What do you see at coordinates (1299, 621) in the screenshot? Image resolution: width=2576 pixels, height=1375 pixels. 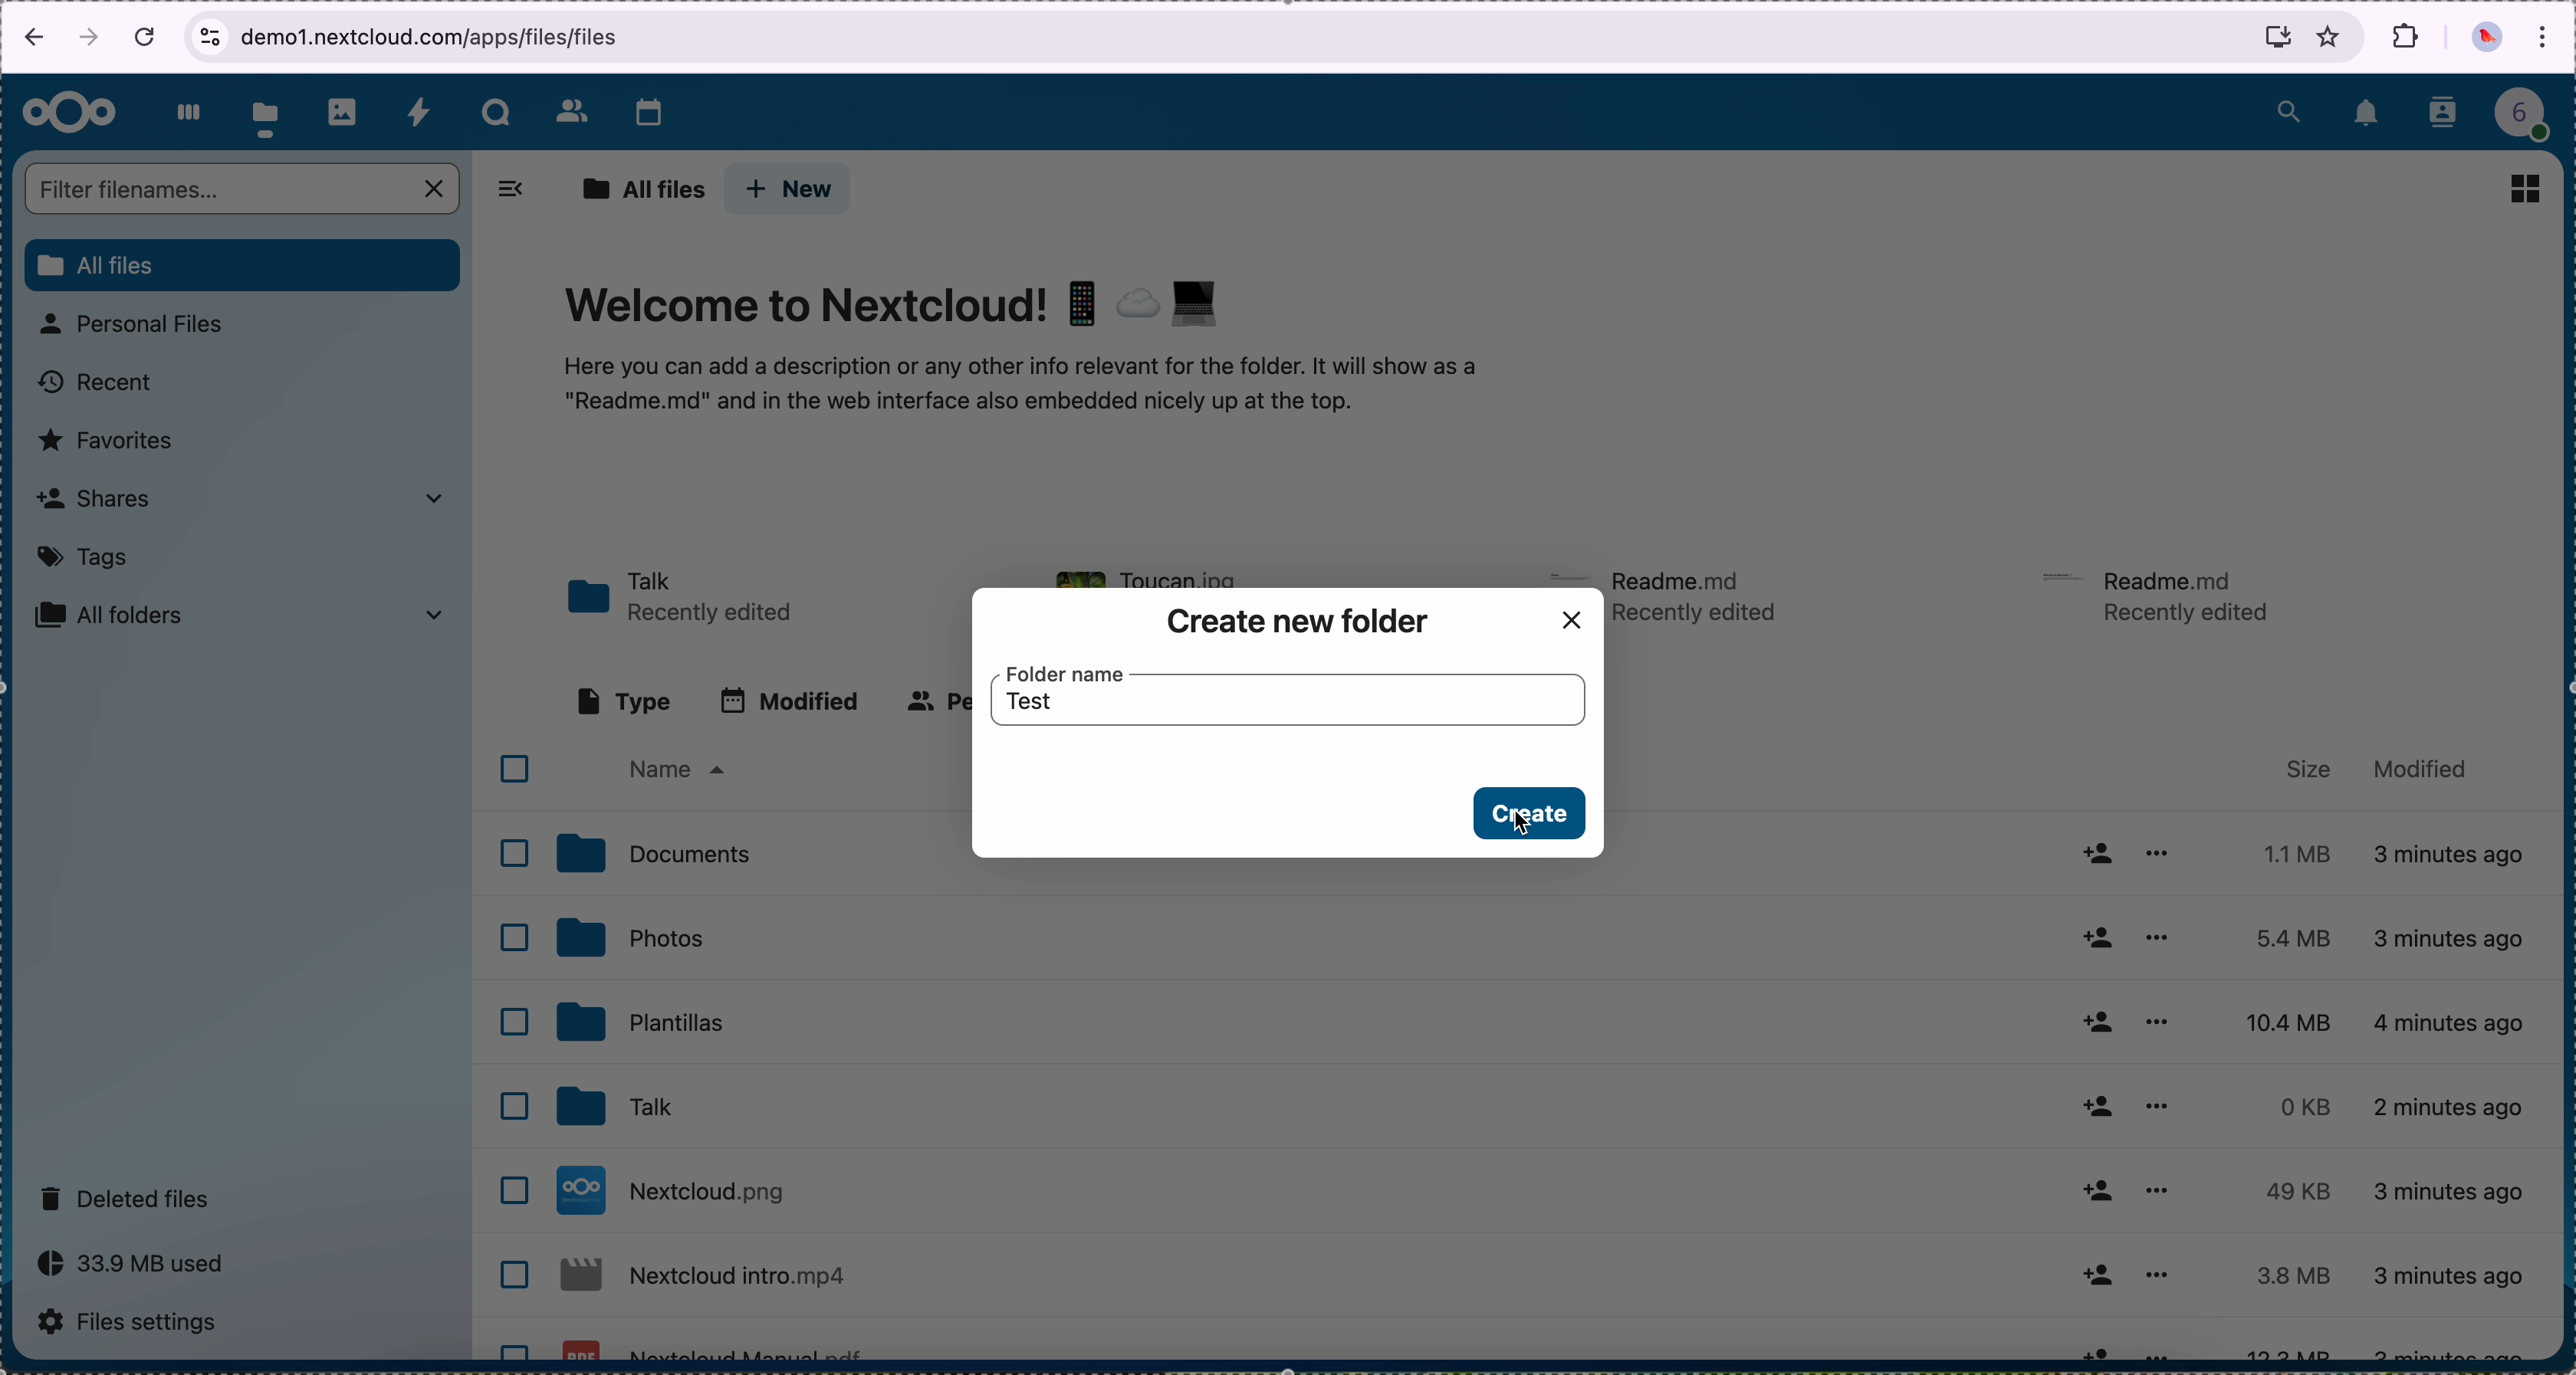 I see `create new folder` at bounding box center [1299, 621].